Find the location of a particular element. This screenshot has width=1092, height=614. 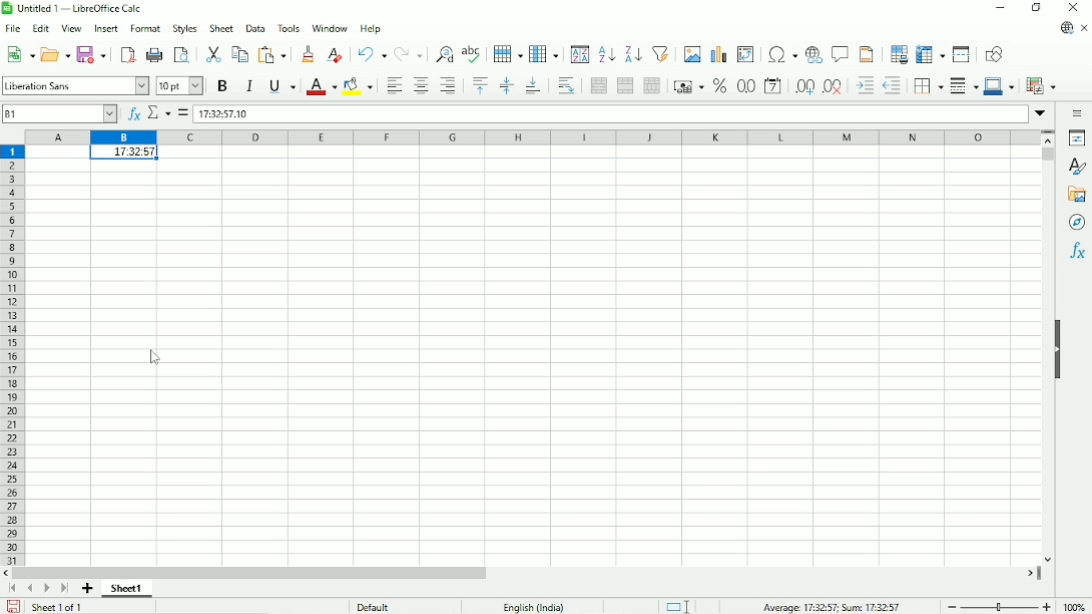

Auto filter is located at coordinates (659, 54).